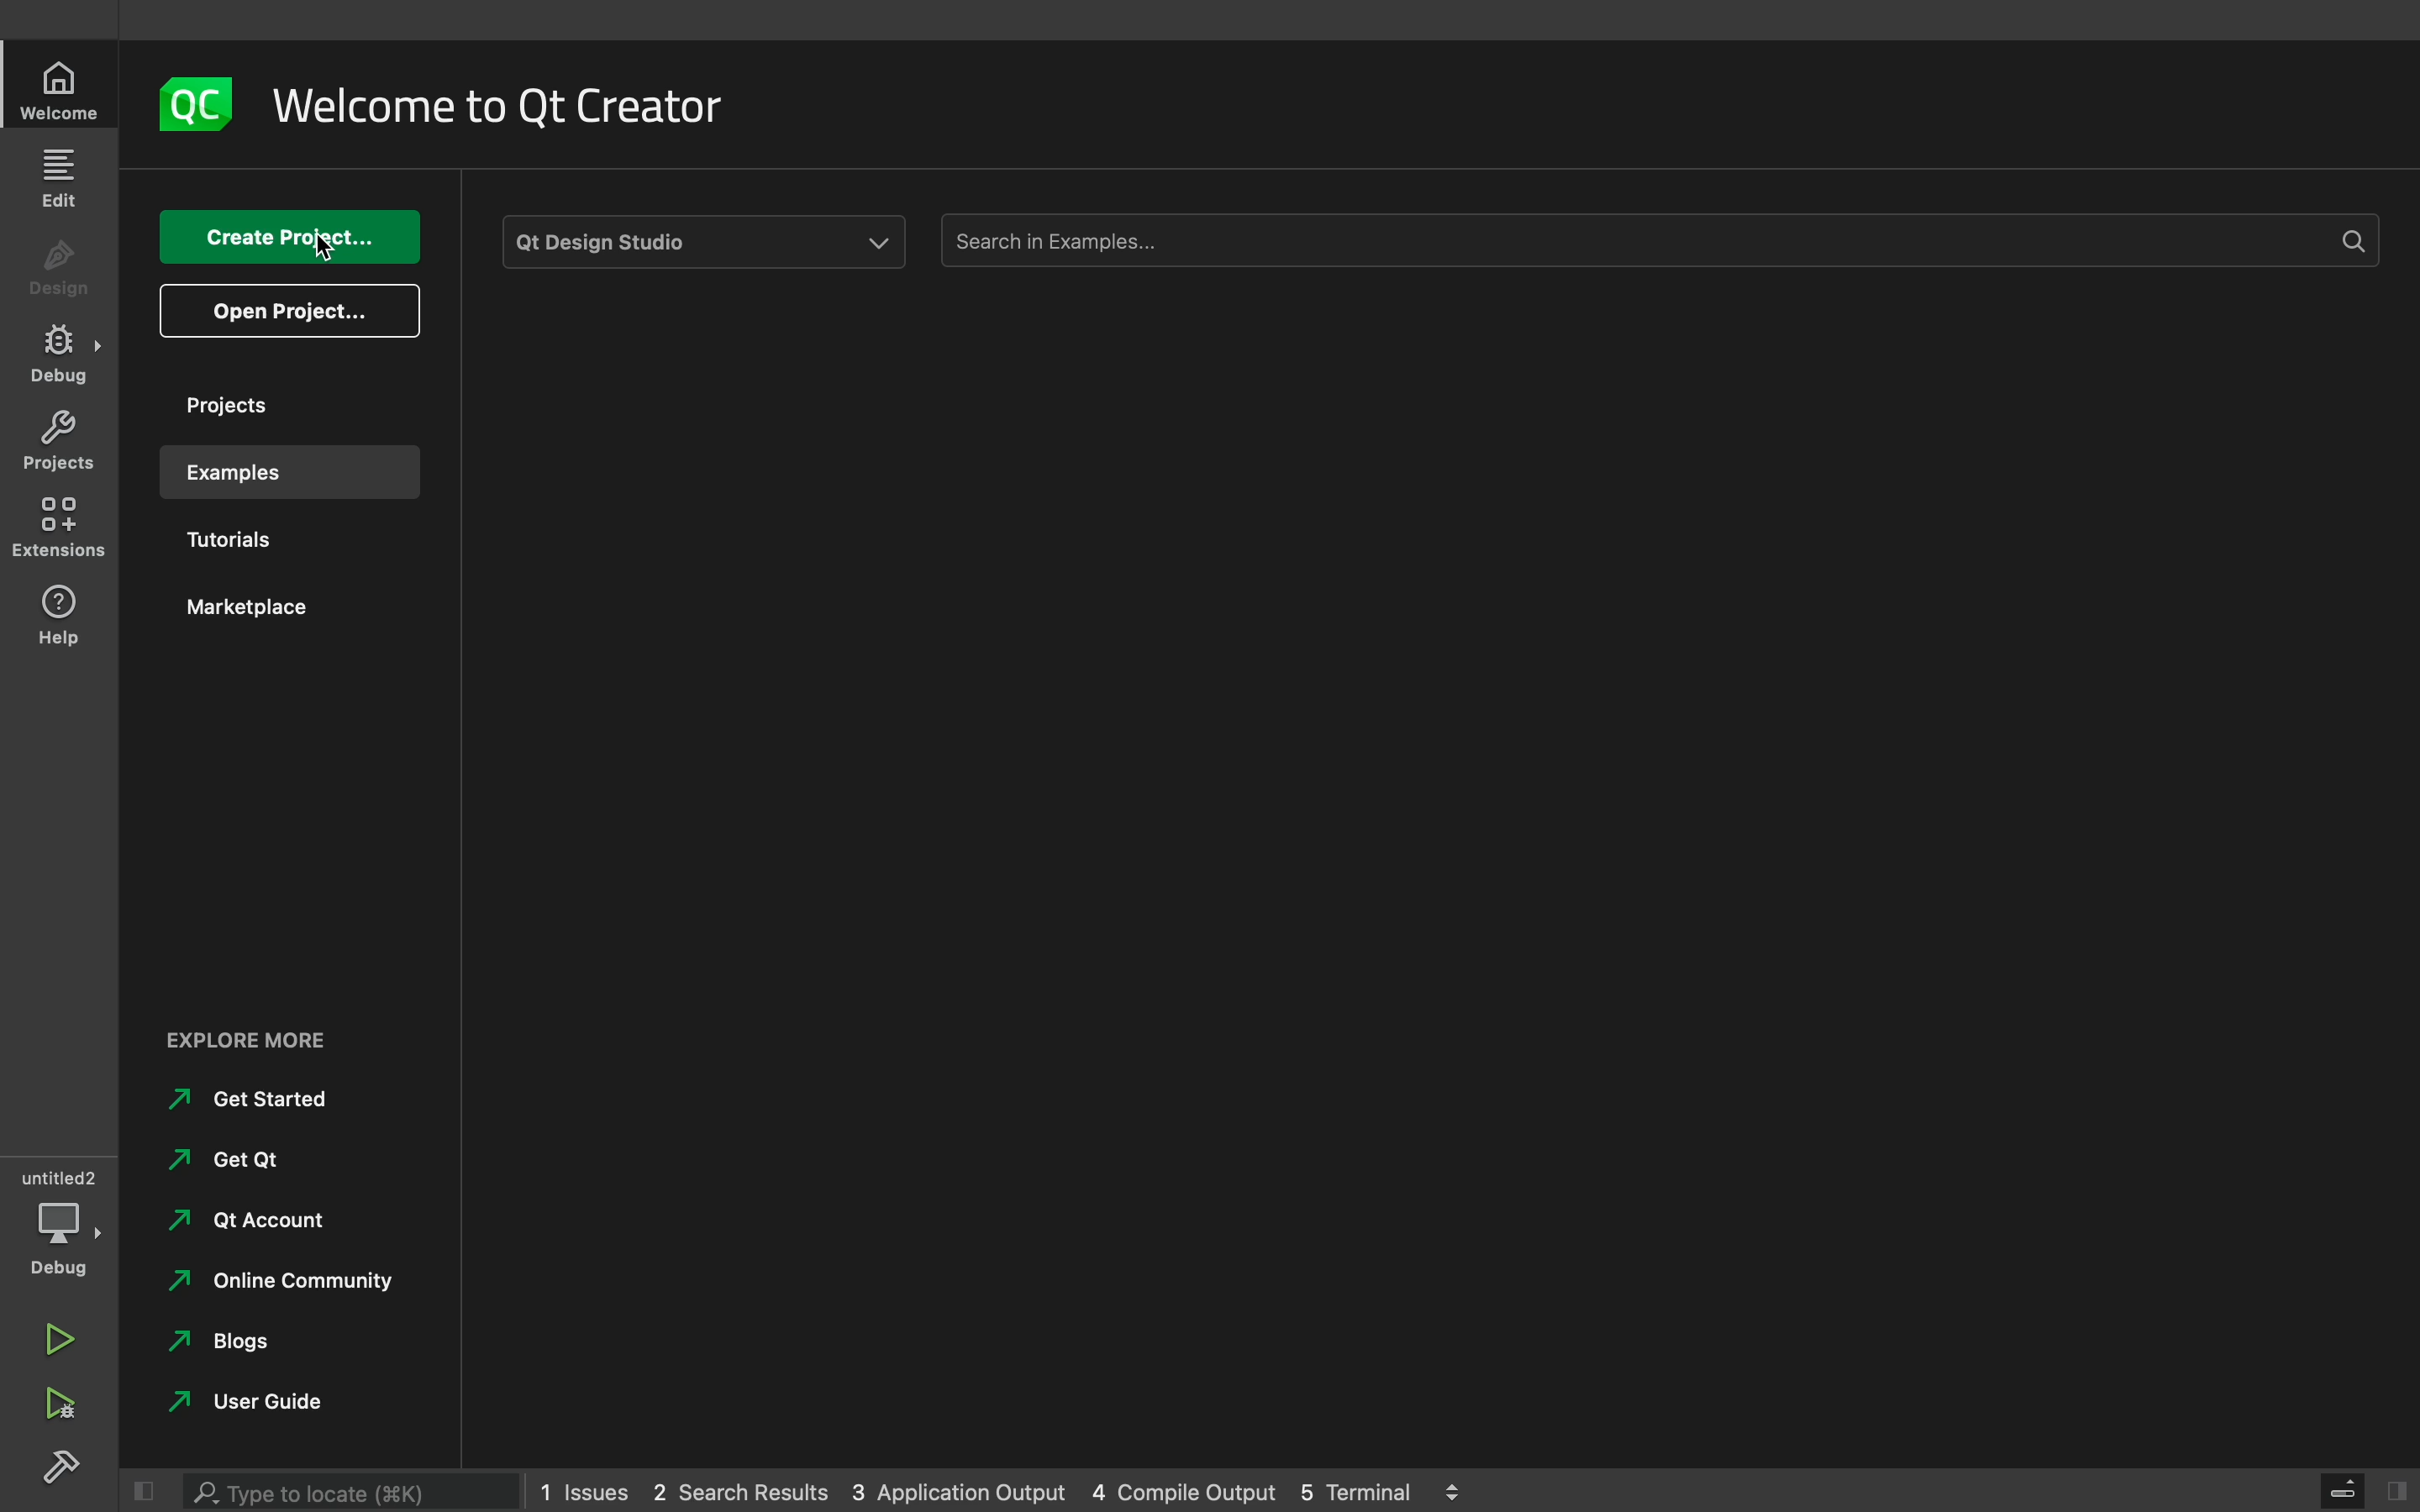  What do you see at coordinates (259, 1044) in the screenshot?
I see `explore more` at bounding box center [259, 1044].